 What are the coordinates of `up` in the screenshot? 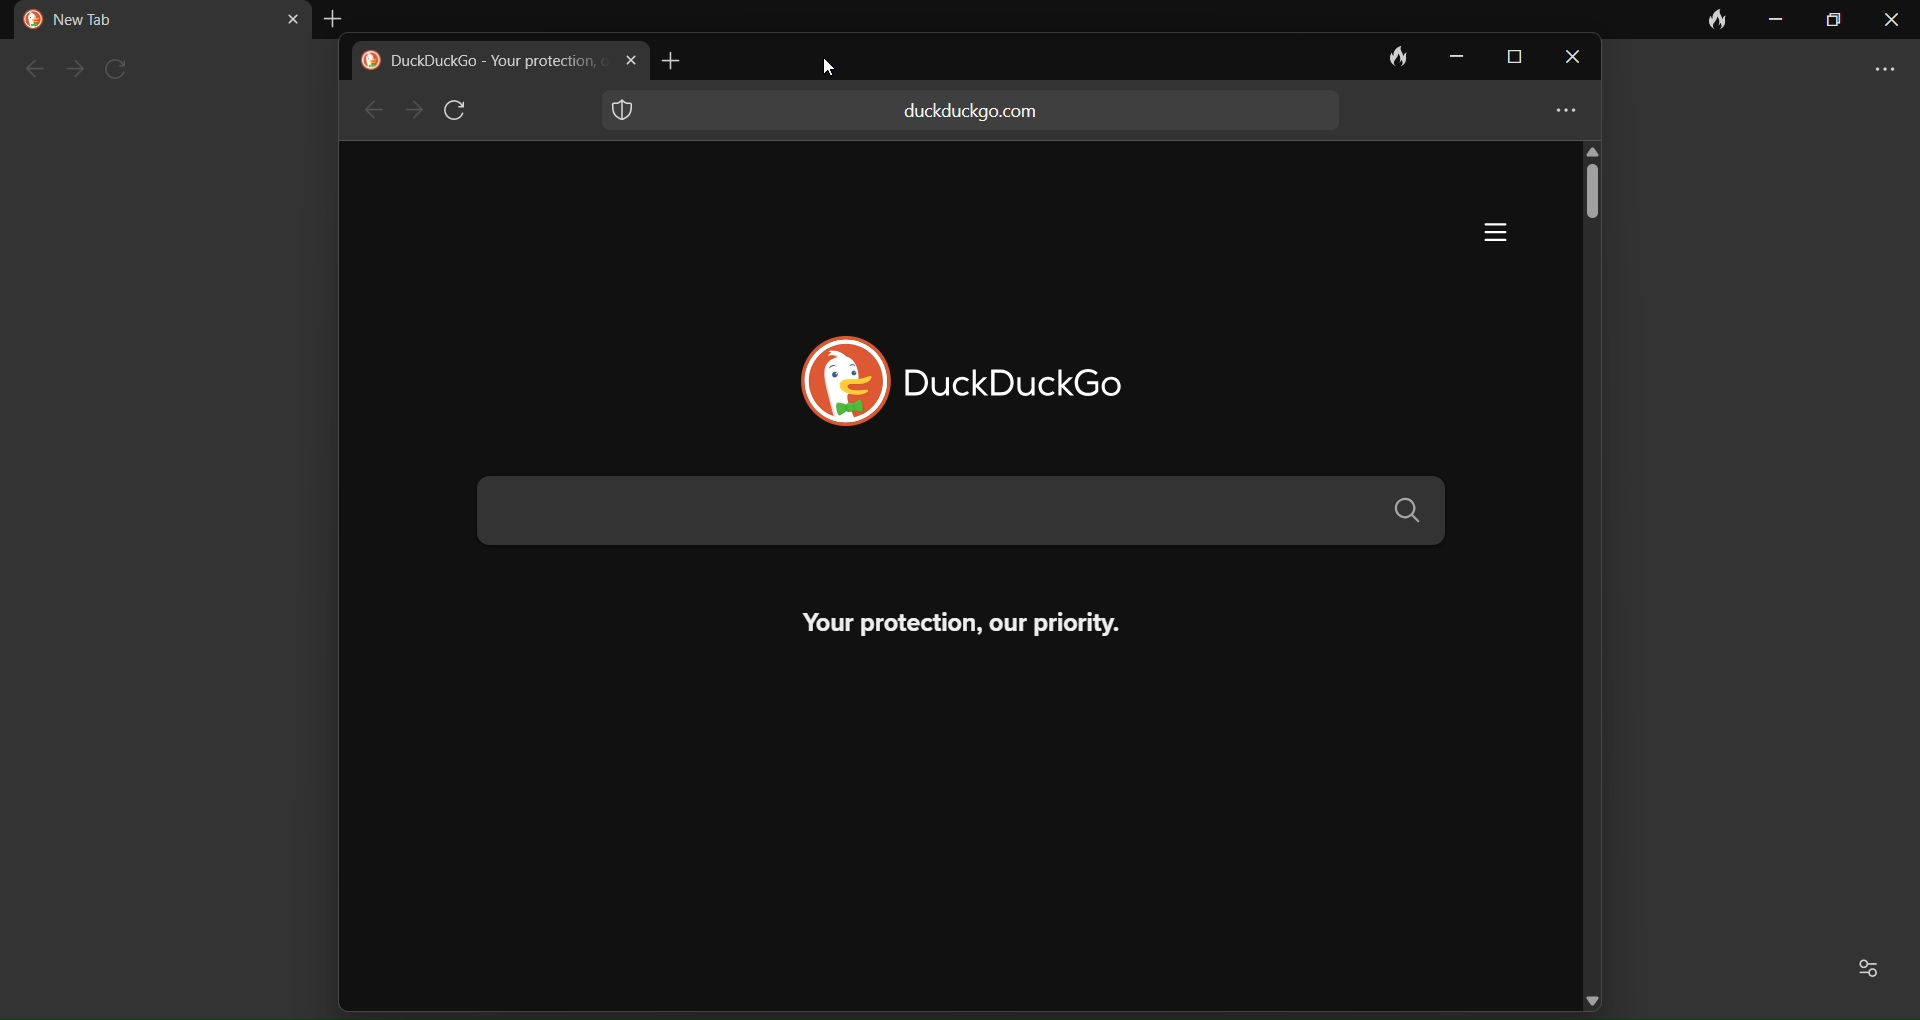 It's located at (1599, 147).